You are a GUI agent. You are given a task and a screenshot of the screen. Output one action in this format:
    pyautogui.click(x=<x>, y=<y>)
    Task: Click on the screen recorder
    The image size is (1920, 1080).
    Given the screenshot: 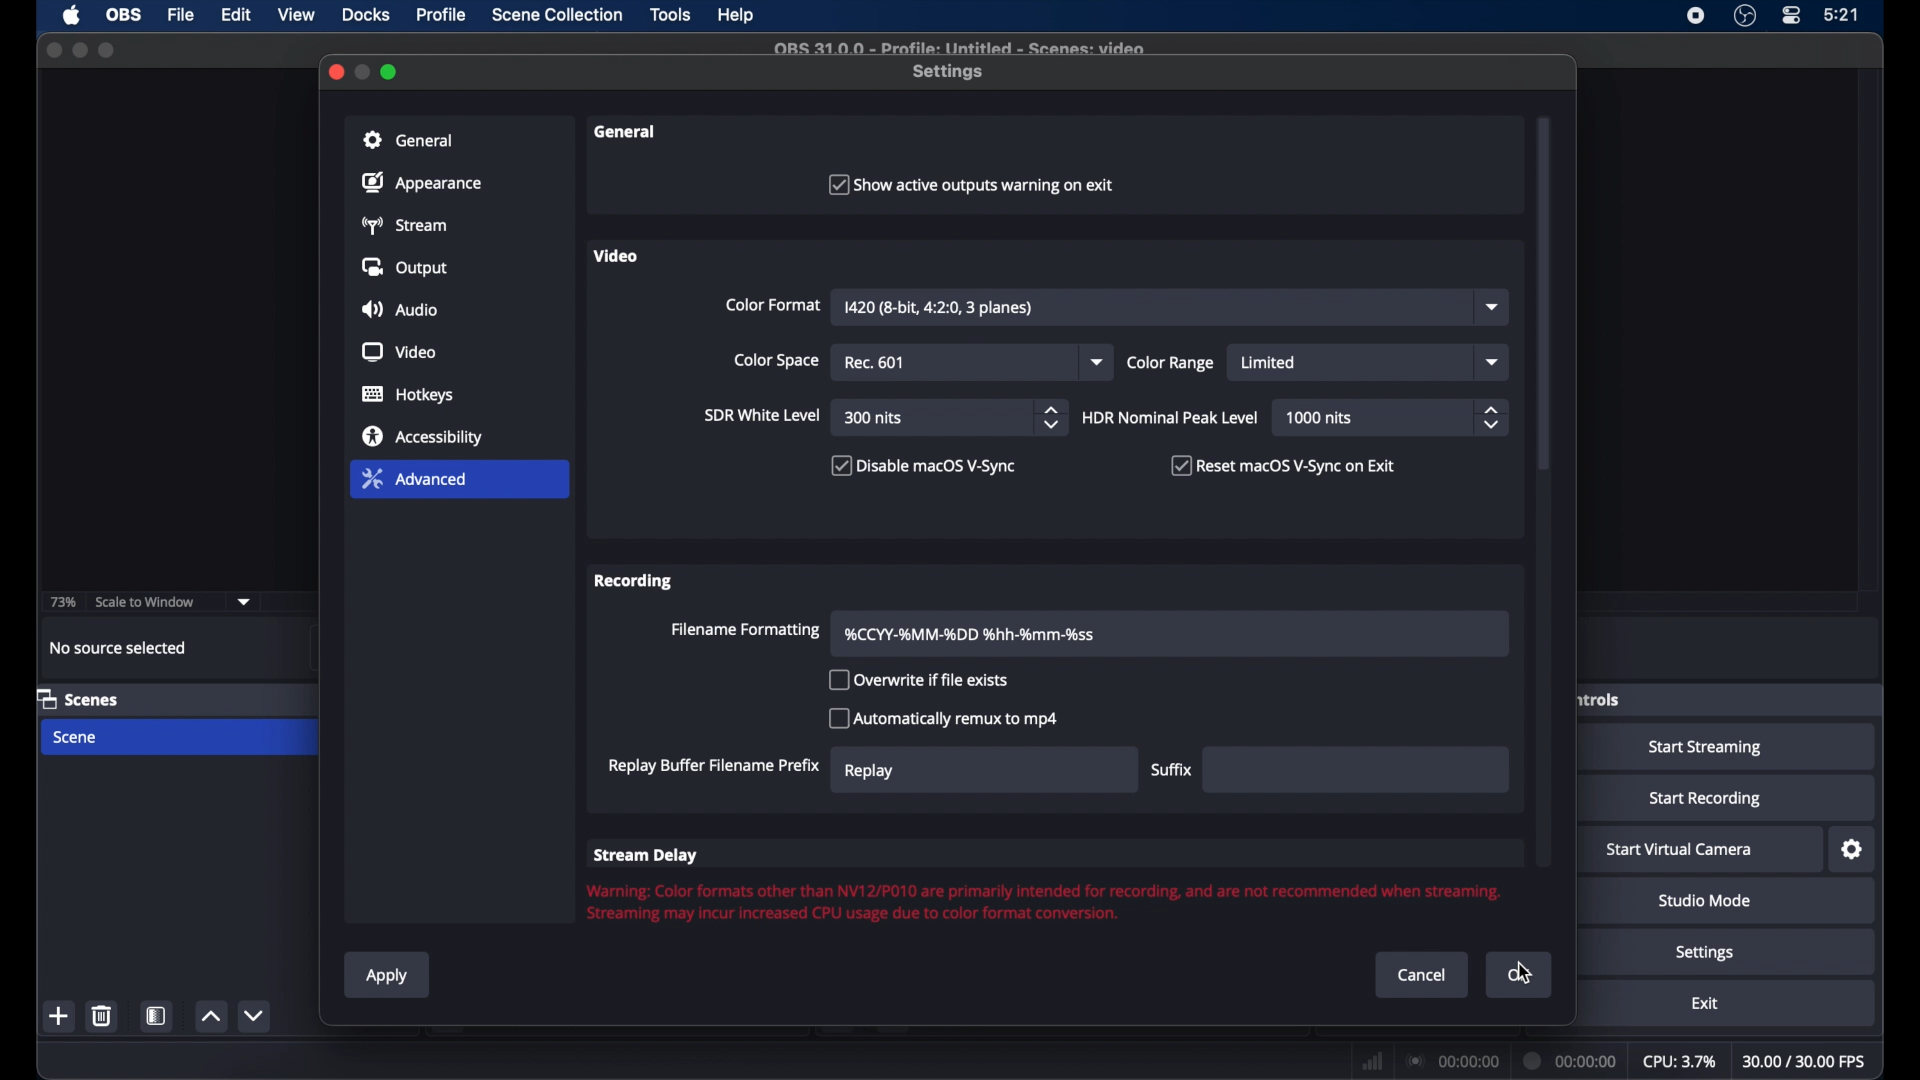 What is the action you would take?
    pyautogui.click(x=1697, y=15)
    